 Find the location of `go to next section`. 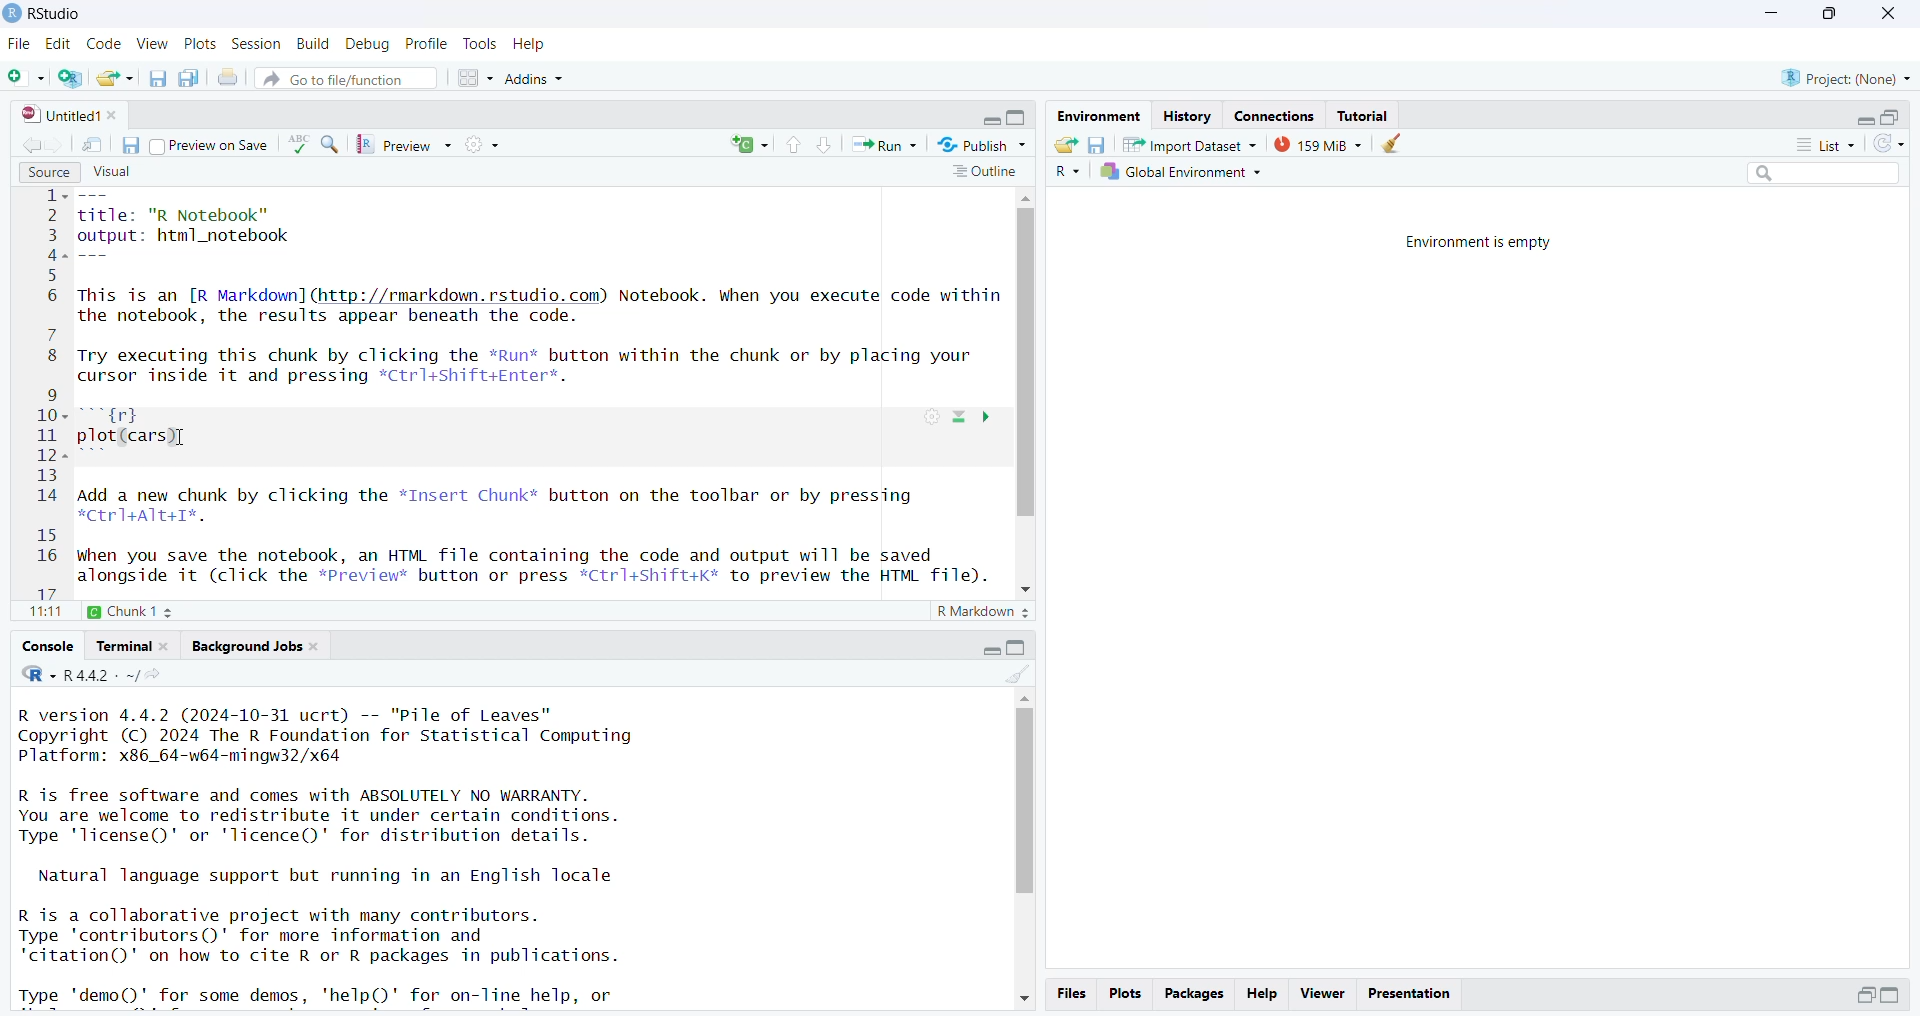

go to next section is located at coordinates (827, 147).